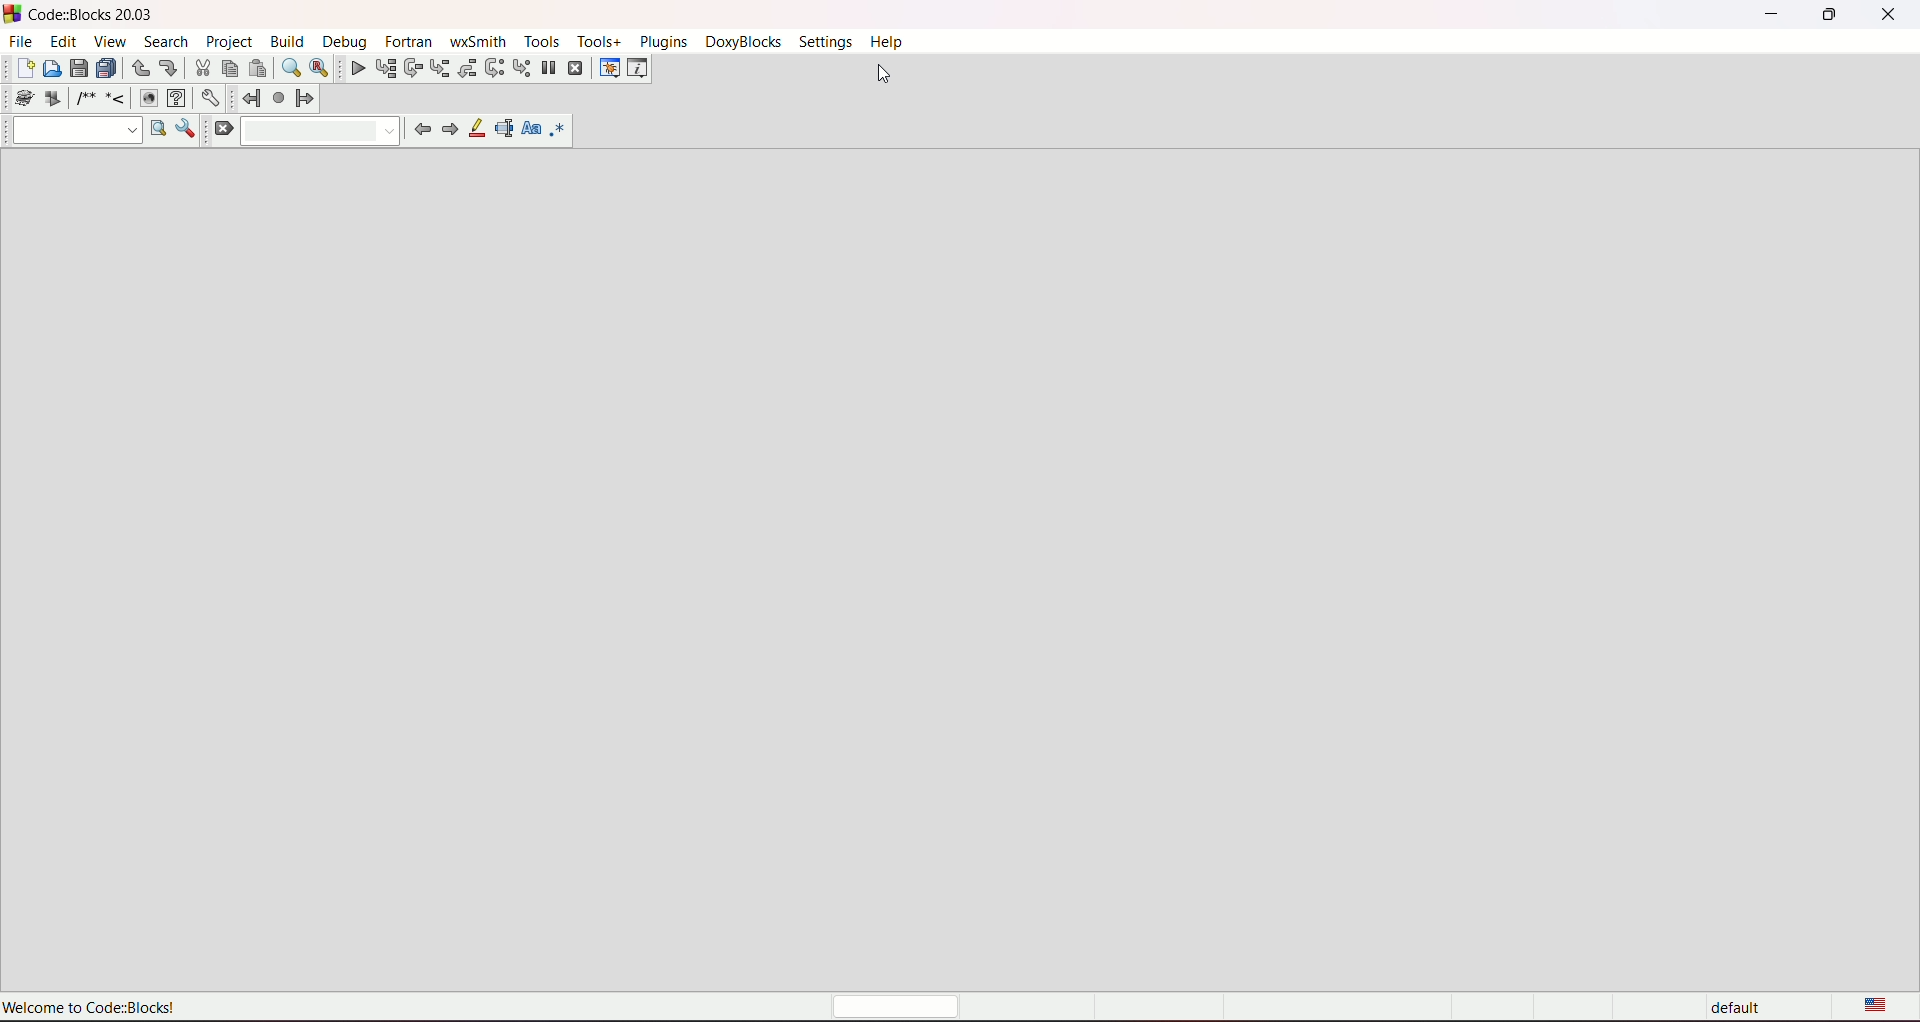 The image size is (1920, 1022). I want to click on last lump, so click(279, 98).